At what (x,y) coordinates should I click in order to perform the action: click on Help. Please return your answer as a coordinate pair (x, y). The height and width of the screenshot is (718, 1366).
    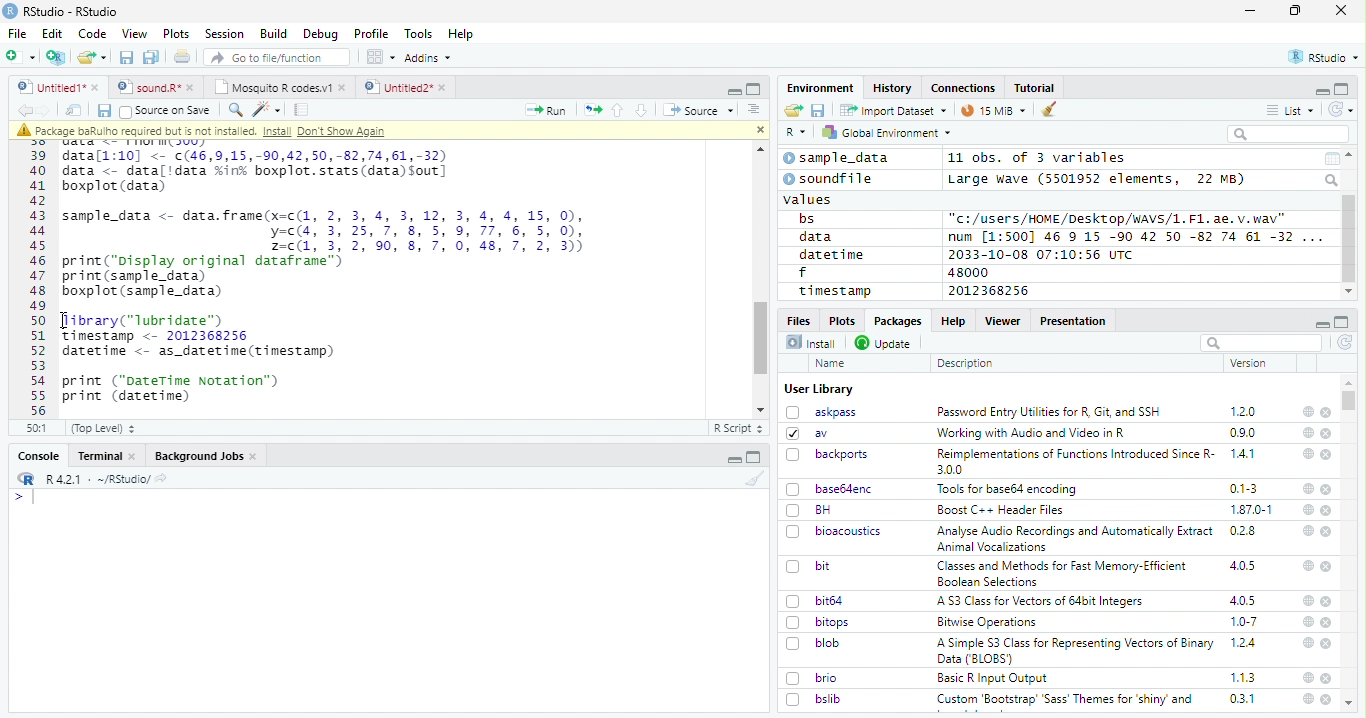
    Looking at the image, I should click on (952, 320).